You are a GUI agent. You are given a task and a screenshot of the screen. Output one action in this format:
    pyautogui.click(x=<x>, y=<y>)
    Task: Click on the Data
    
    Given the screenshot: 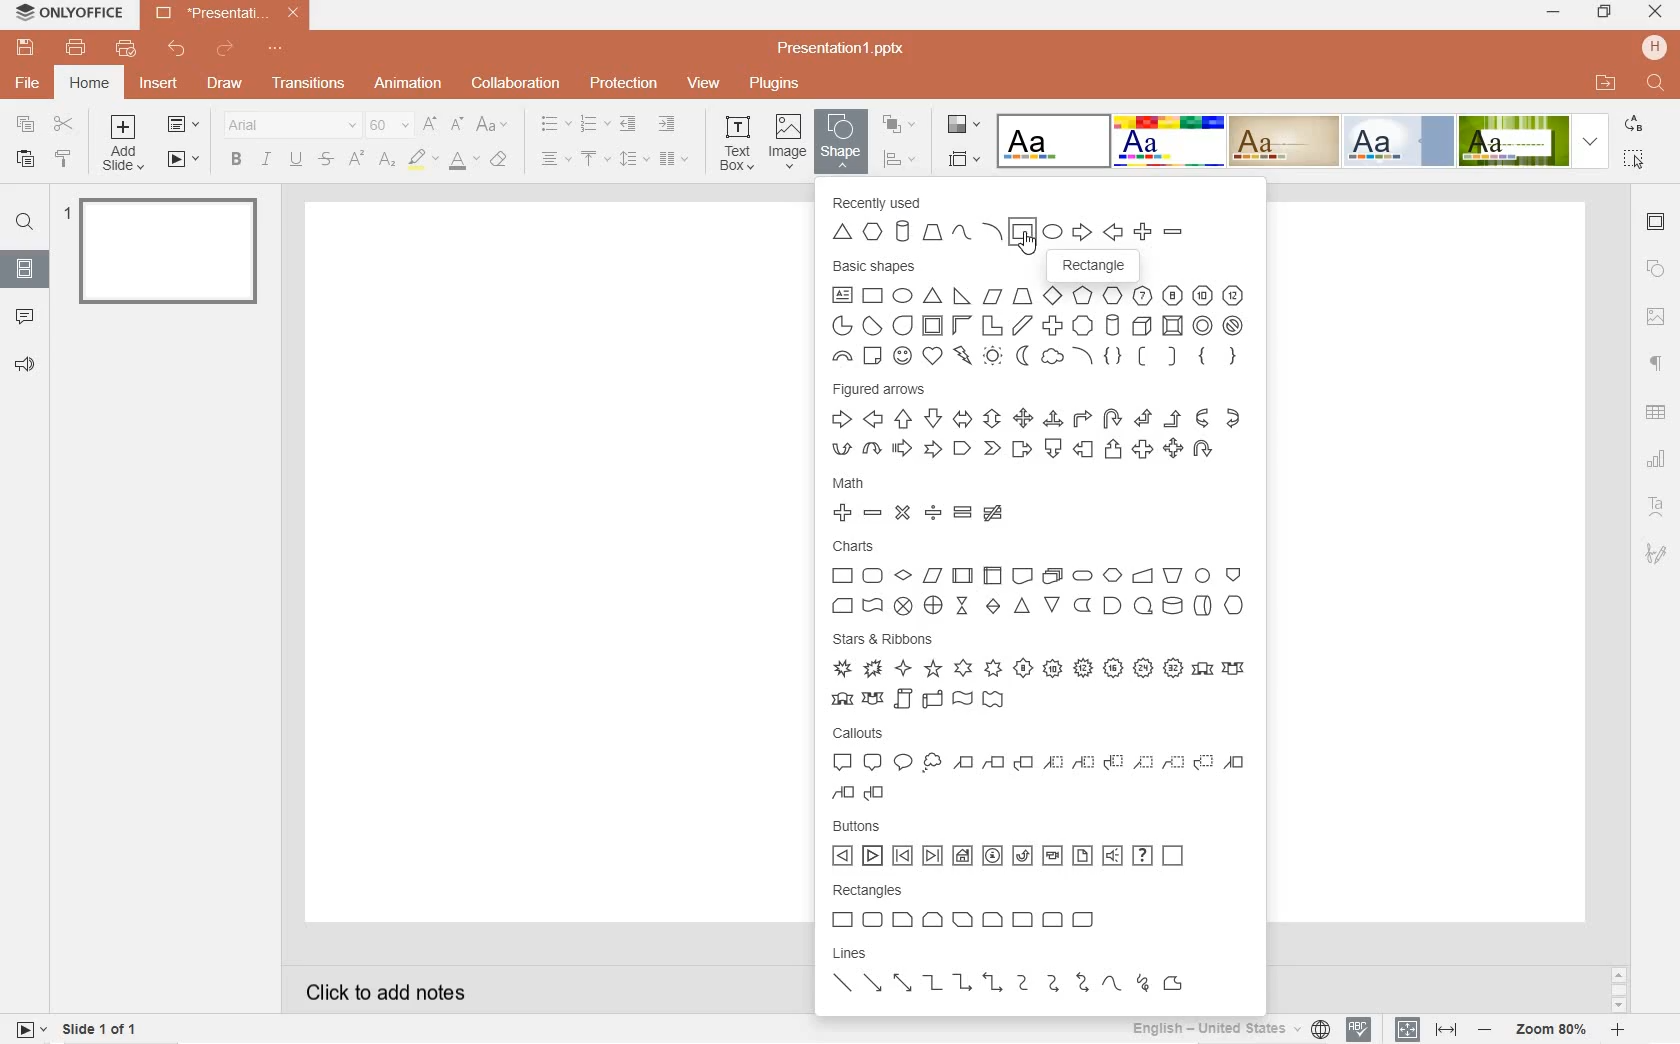 What is the action you would take?
    pyautogui.click(x=932, y=576)
    